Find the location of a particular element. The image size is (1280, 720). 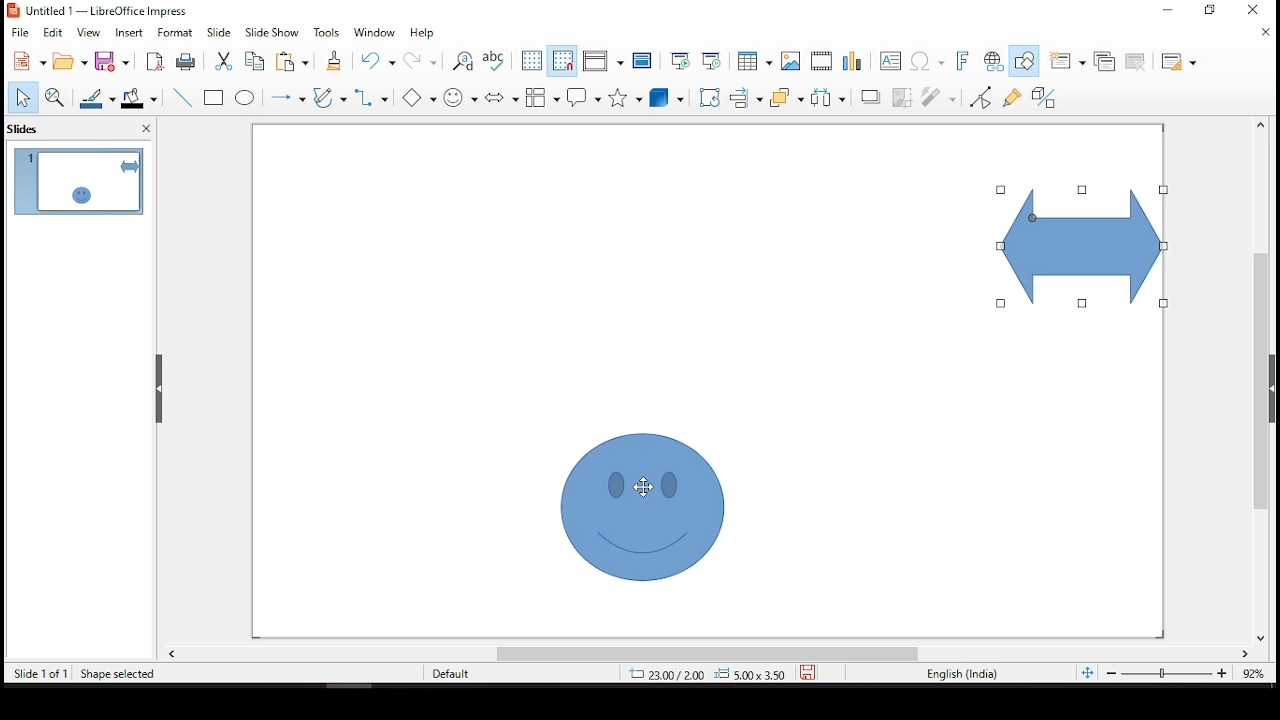

save is located at coordinates (808, 673).